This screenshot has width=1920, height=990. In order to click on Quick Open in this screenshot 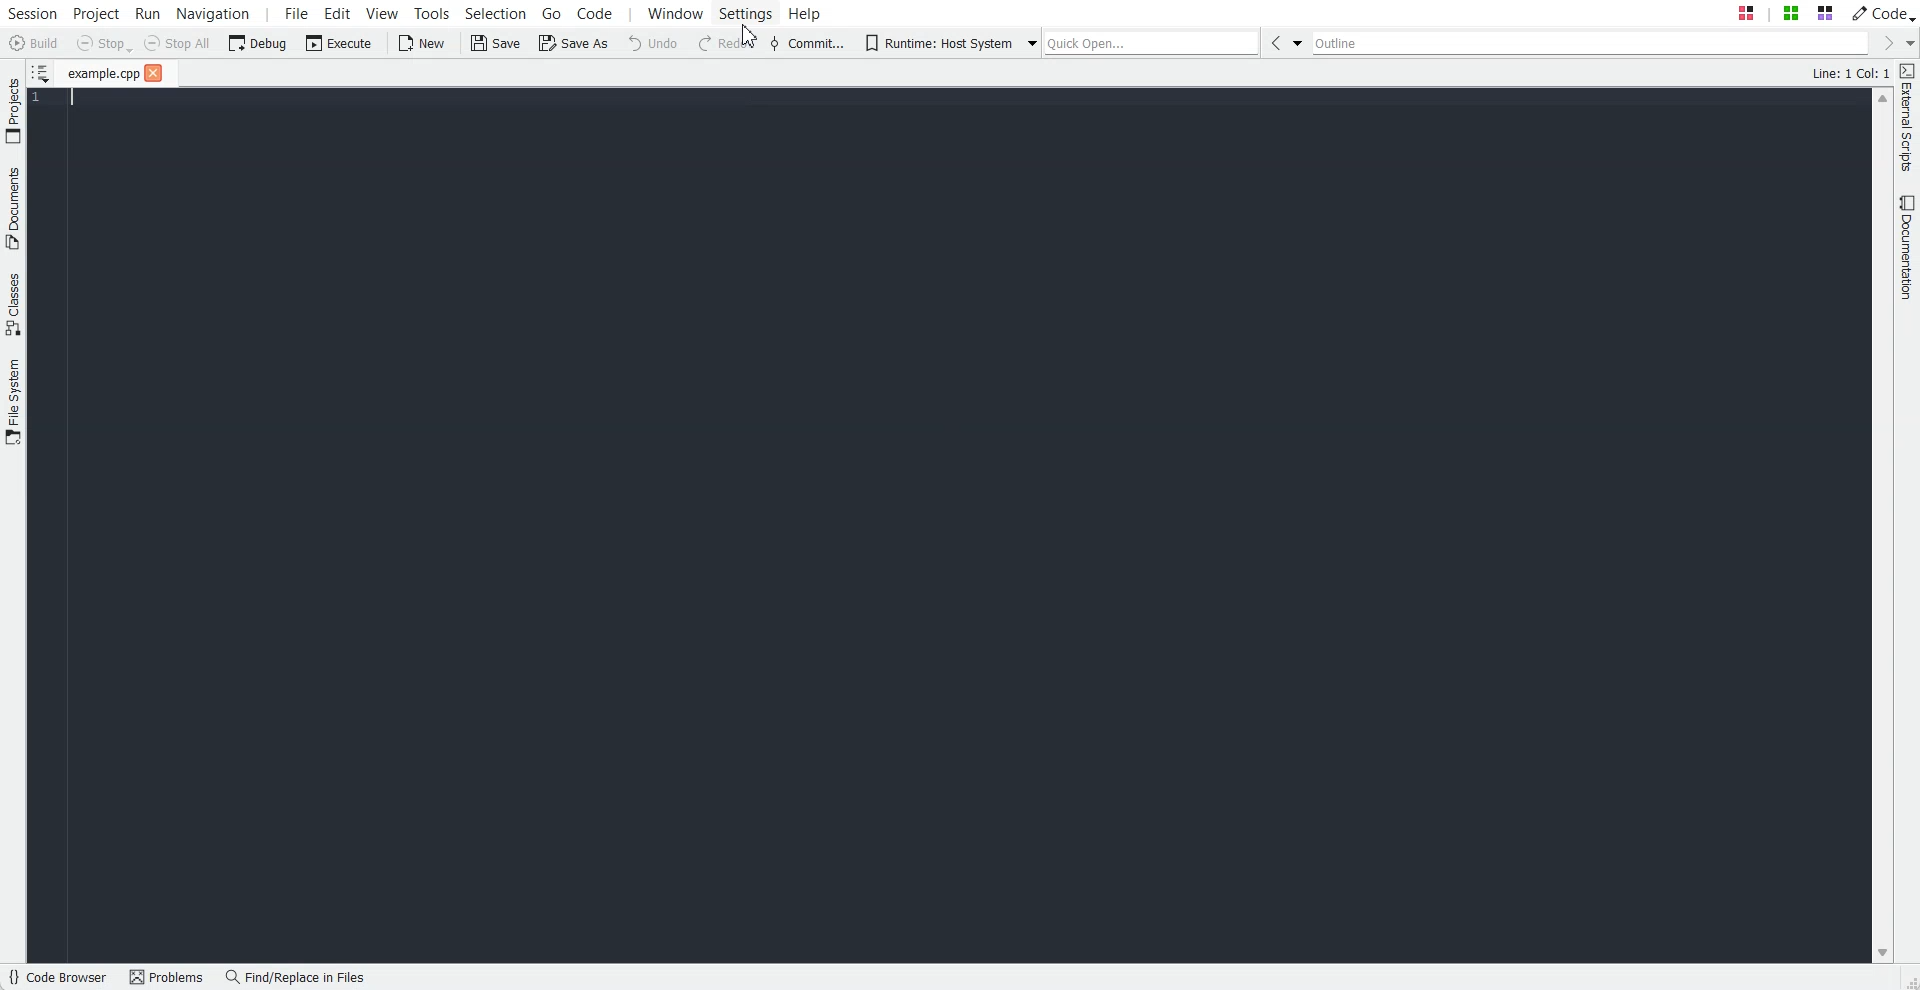, I will do `click(1153, 42)`.